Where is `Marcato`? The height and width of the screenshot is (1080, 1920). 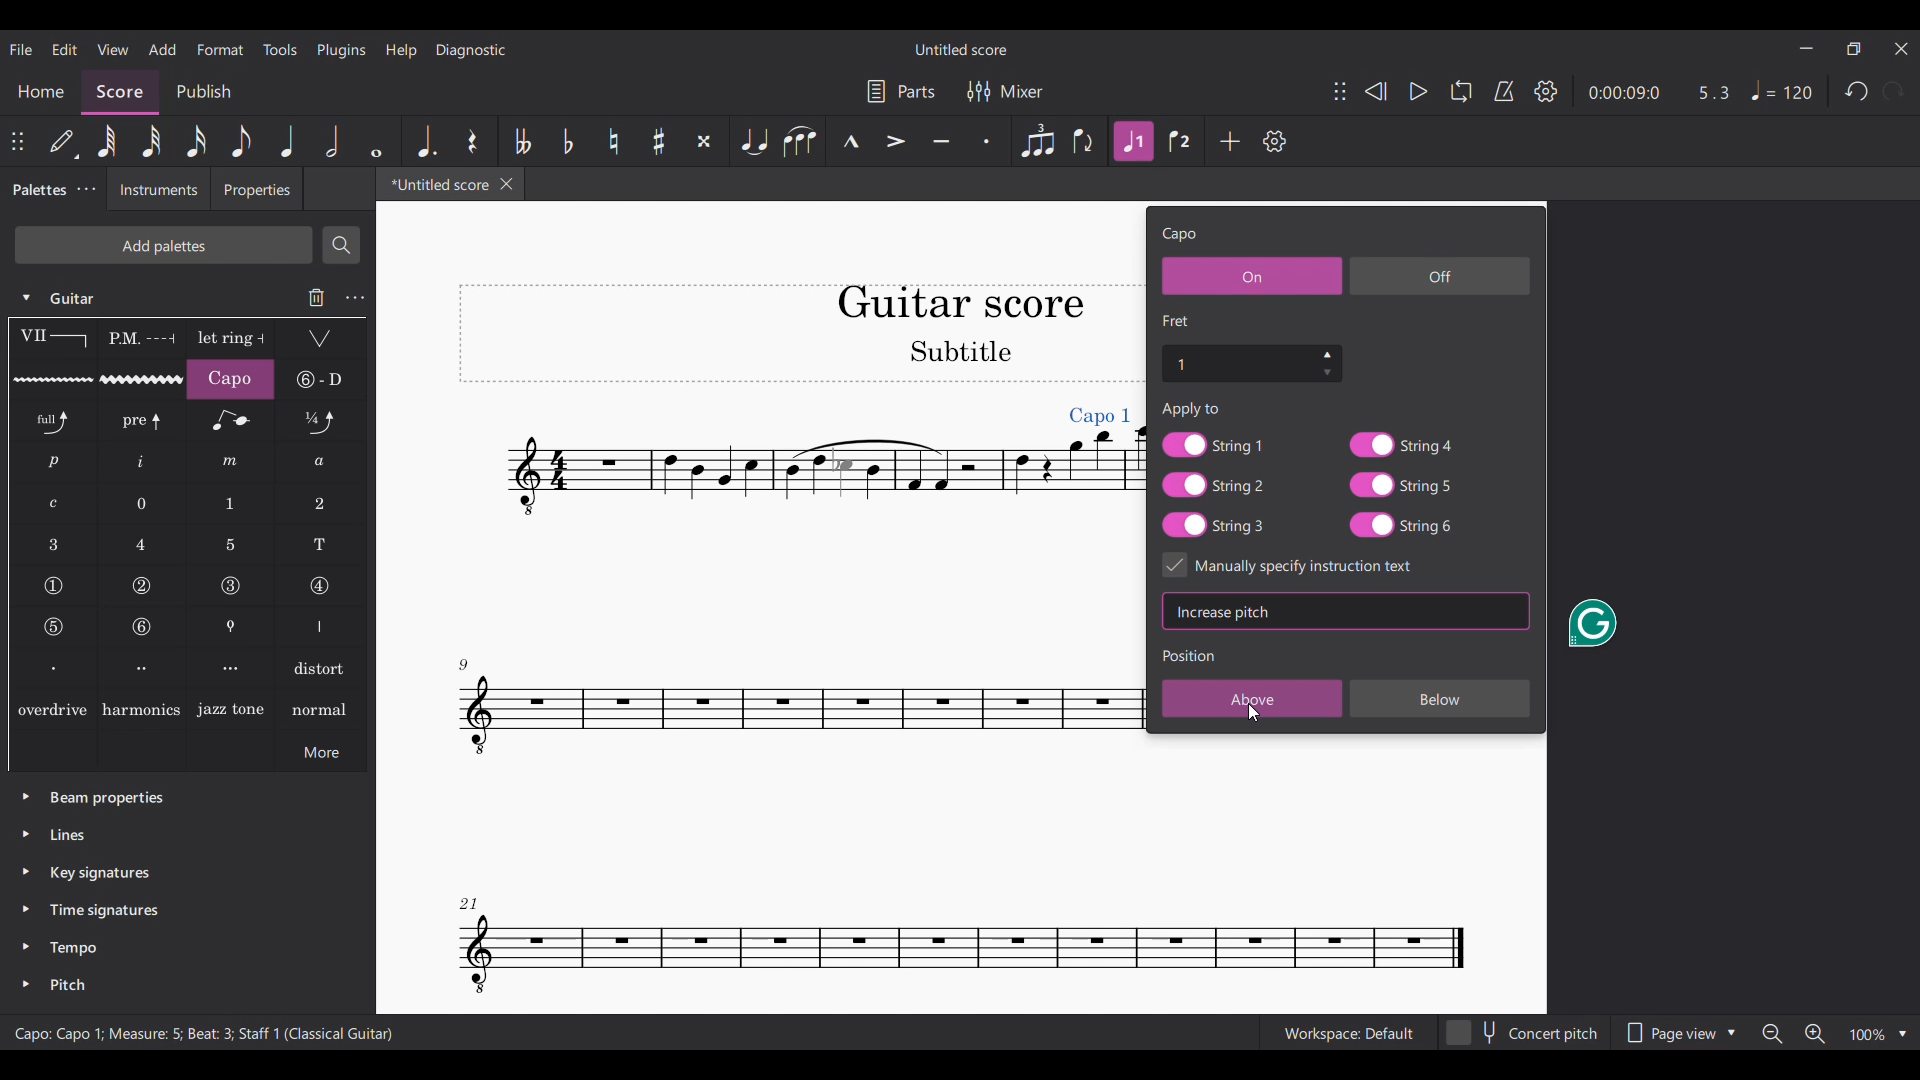 Marcato is located at coordinates (849, 142).